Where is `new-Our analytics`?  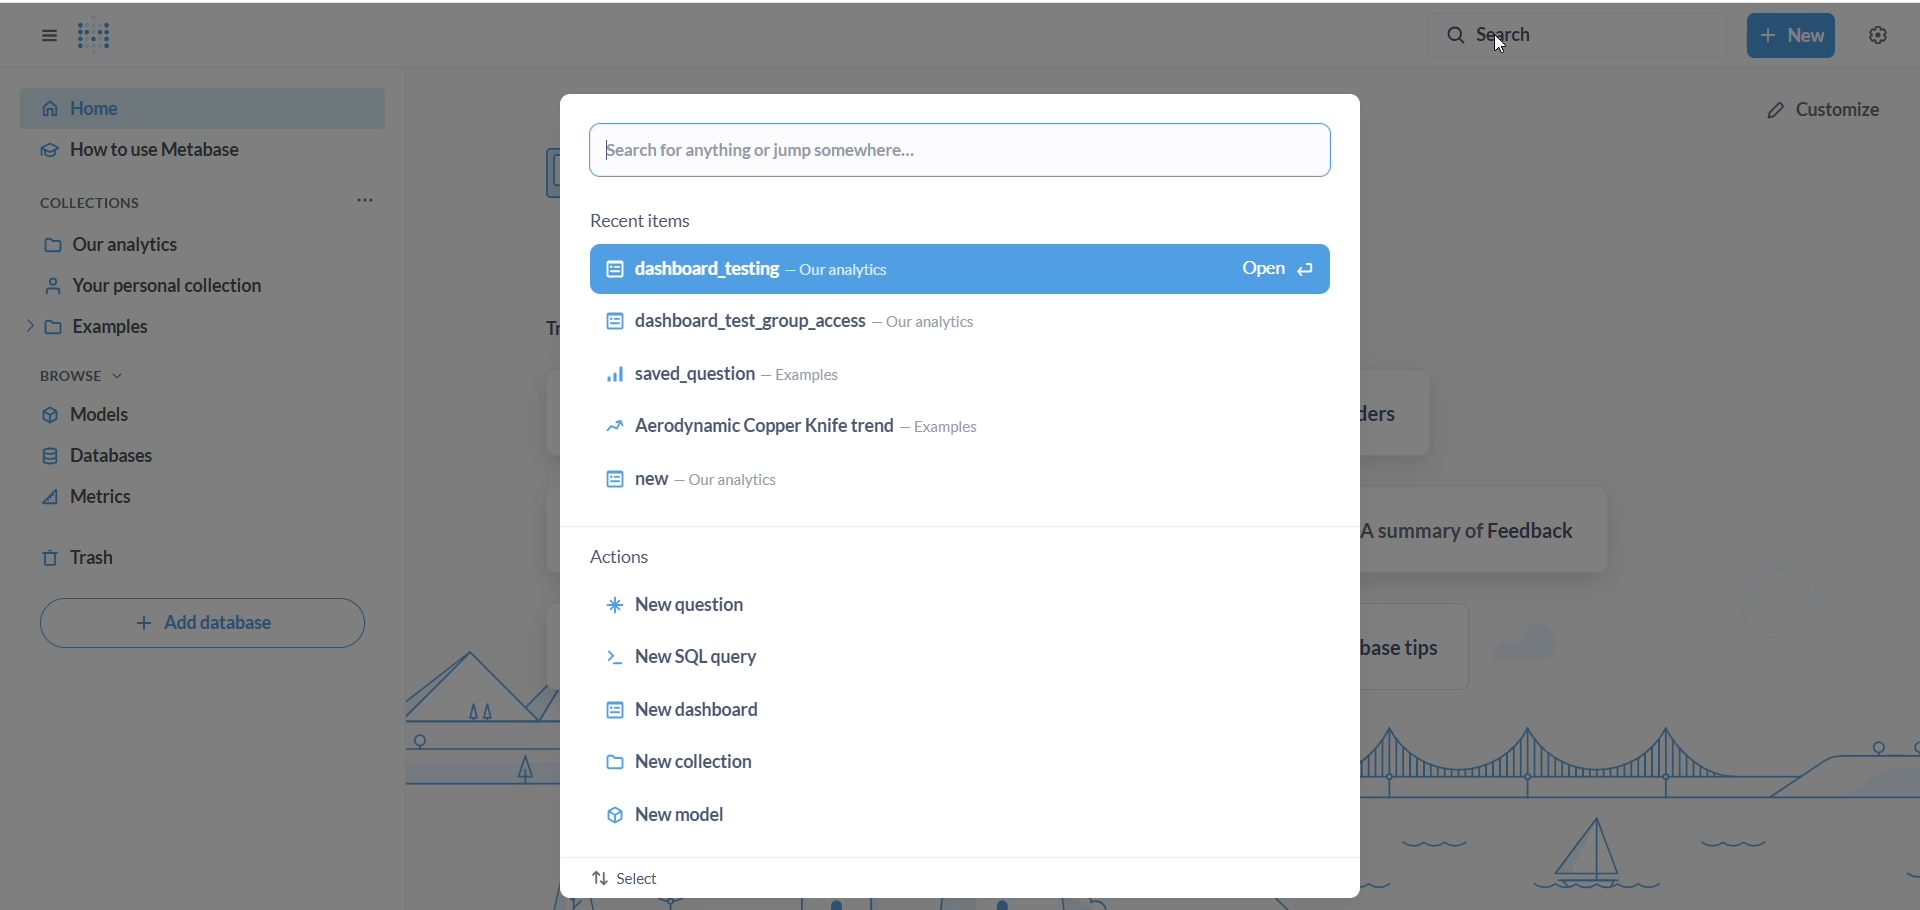 new-Our analytics is located at coordinates (947, 483).